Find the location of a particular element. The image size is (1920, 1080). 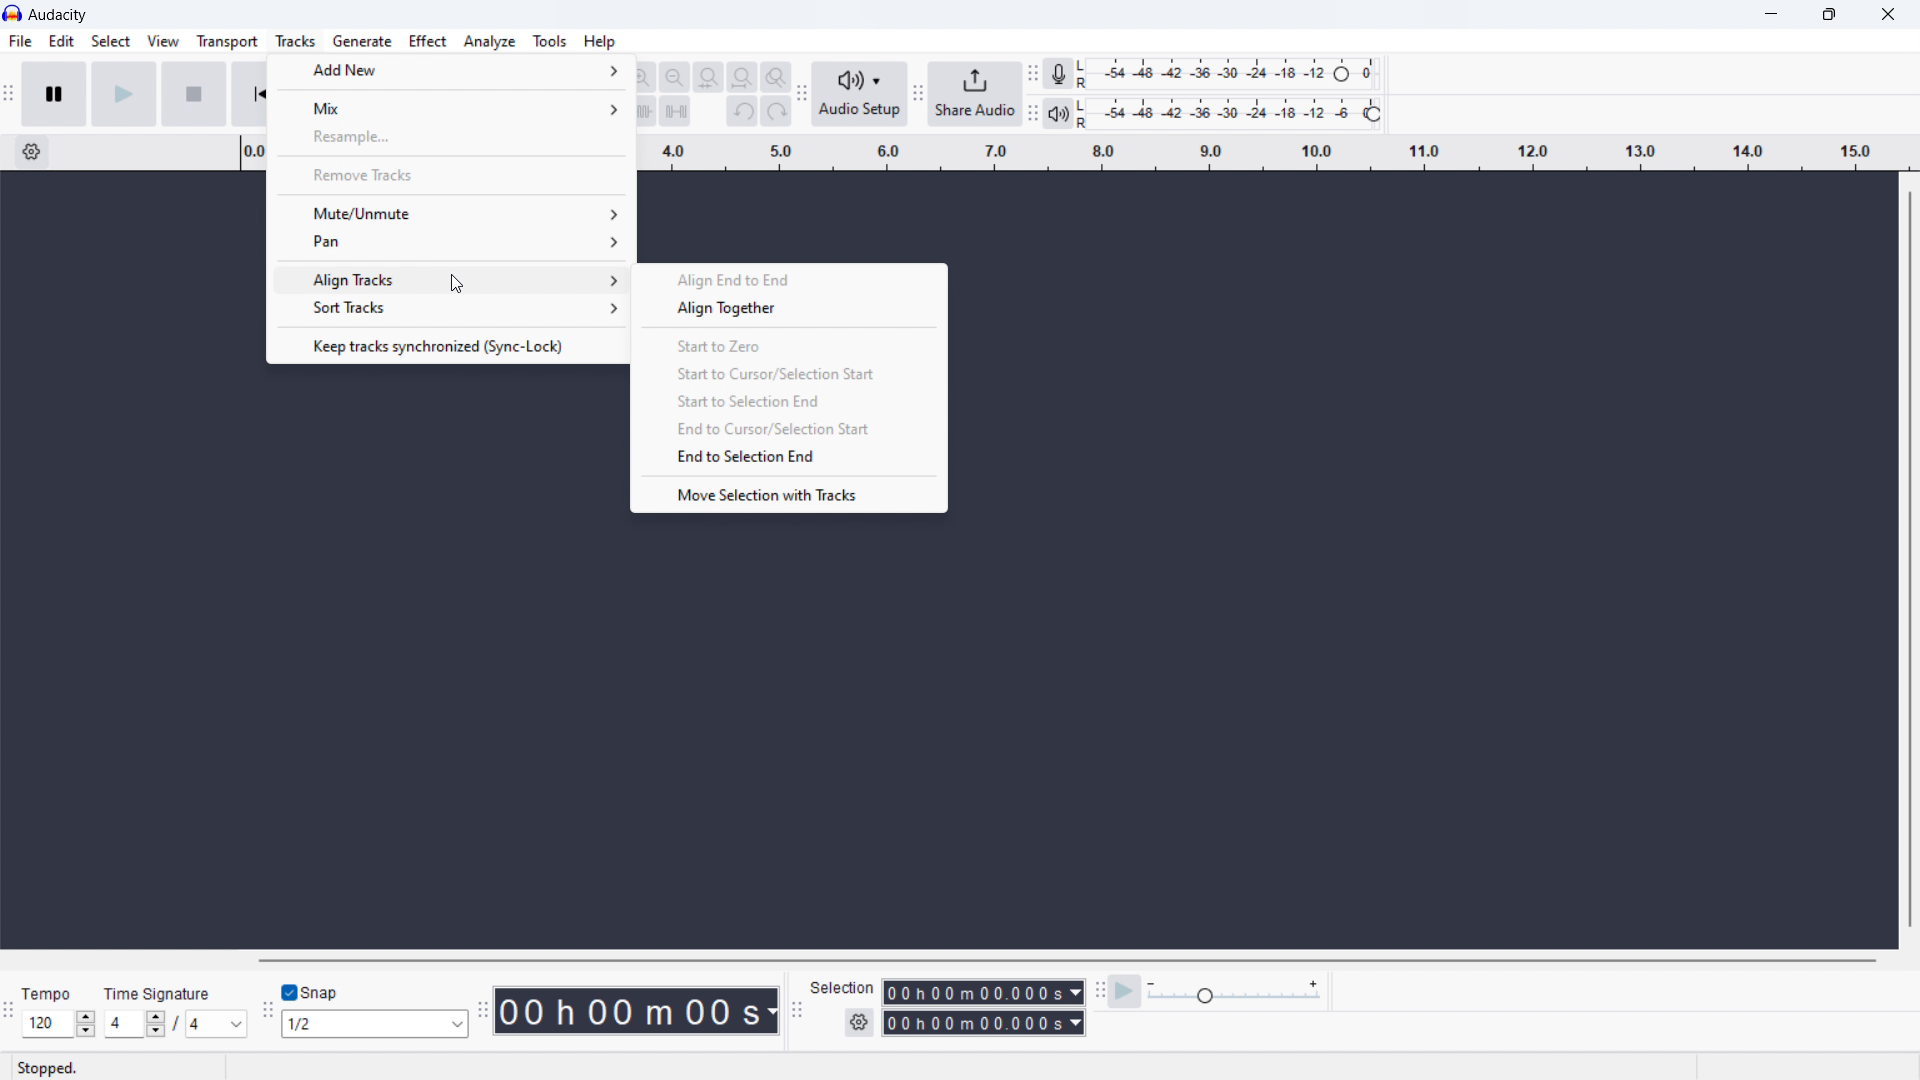

analyze is located at coordinates (491, 42).